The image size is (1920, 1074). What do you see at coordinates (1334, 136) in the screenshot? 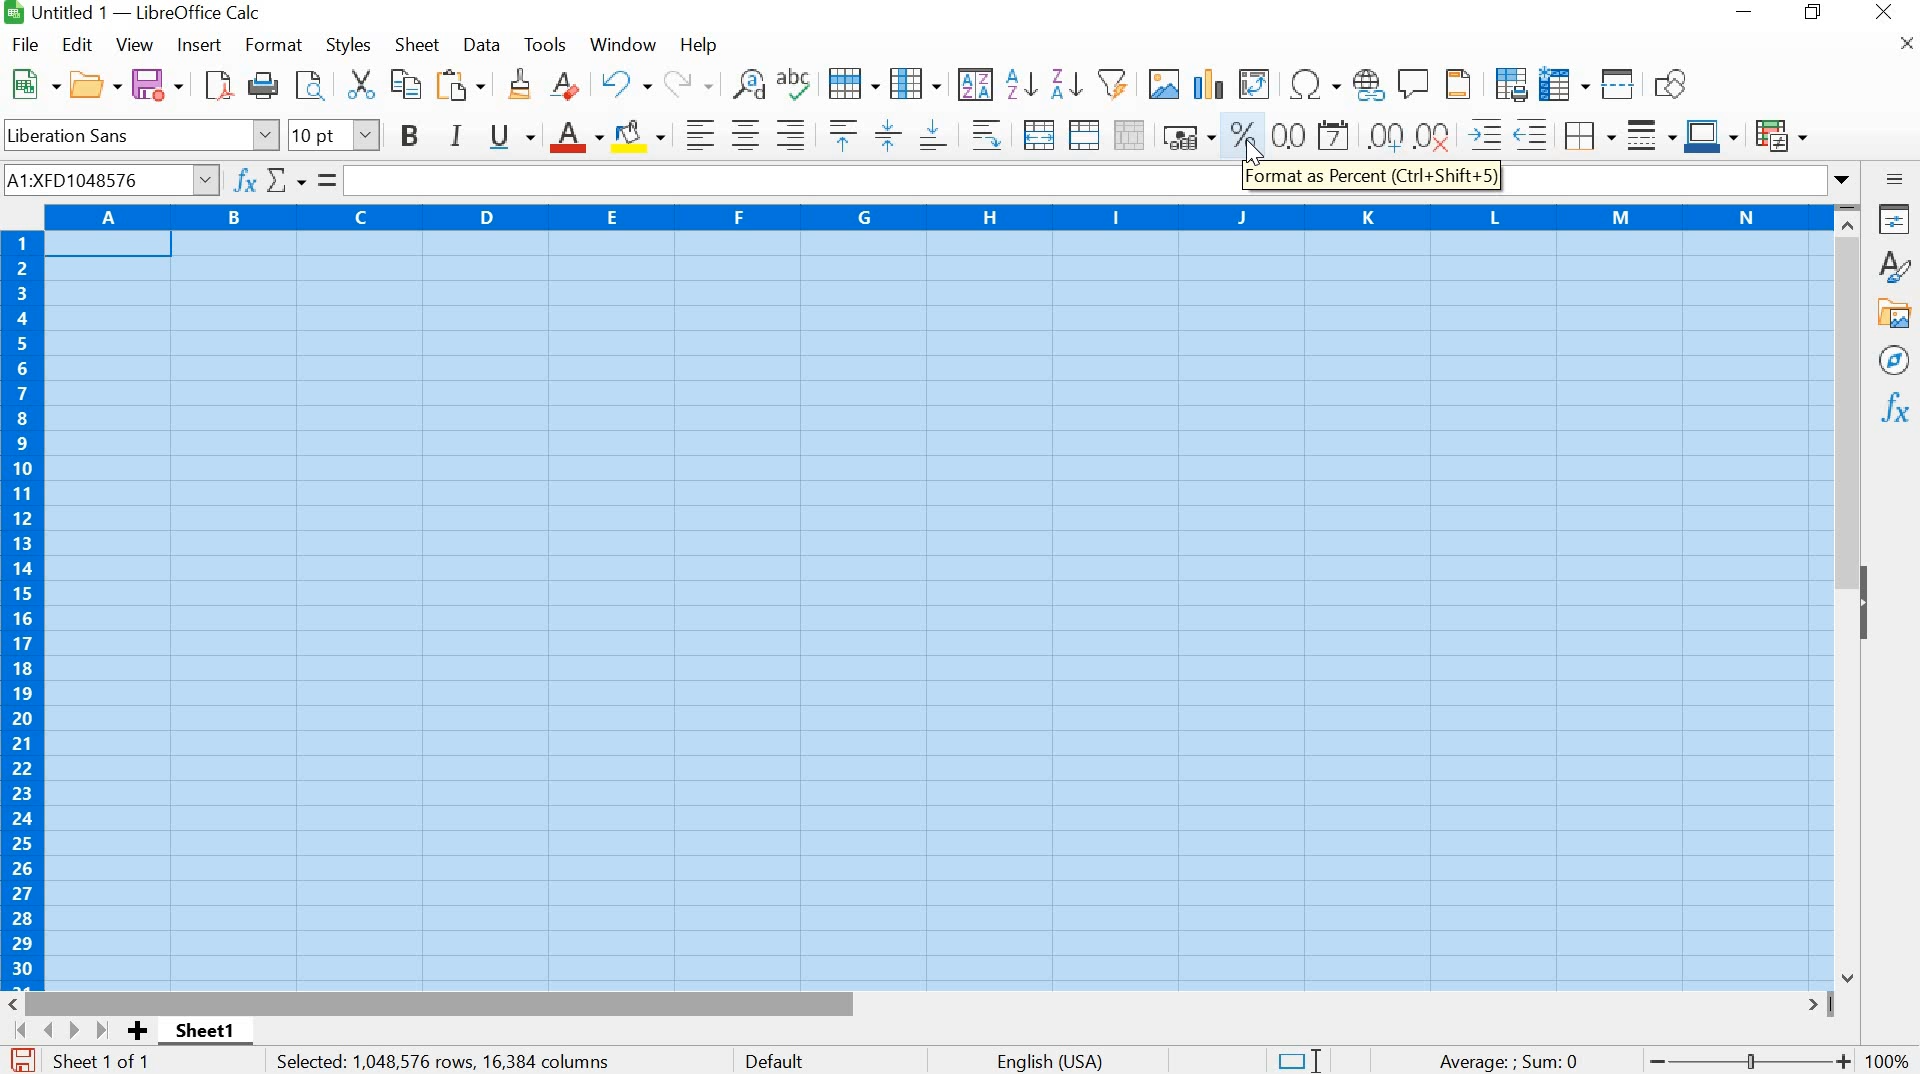
I see `Format as Date` at bounding box center [1334, 136].